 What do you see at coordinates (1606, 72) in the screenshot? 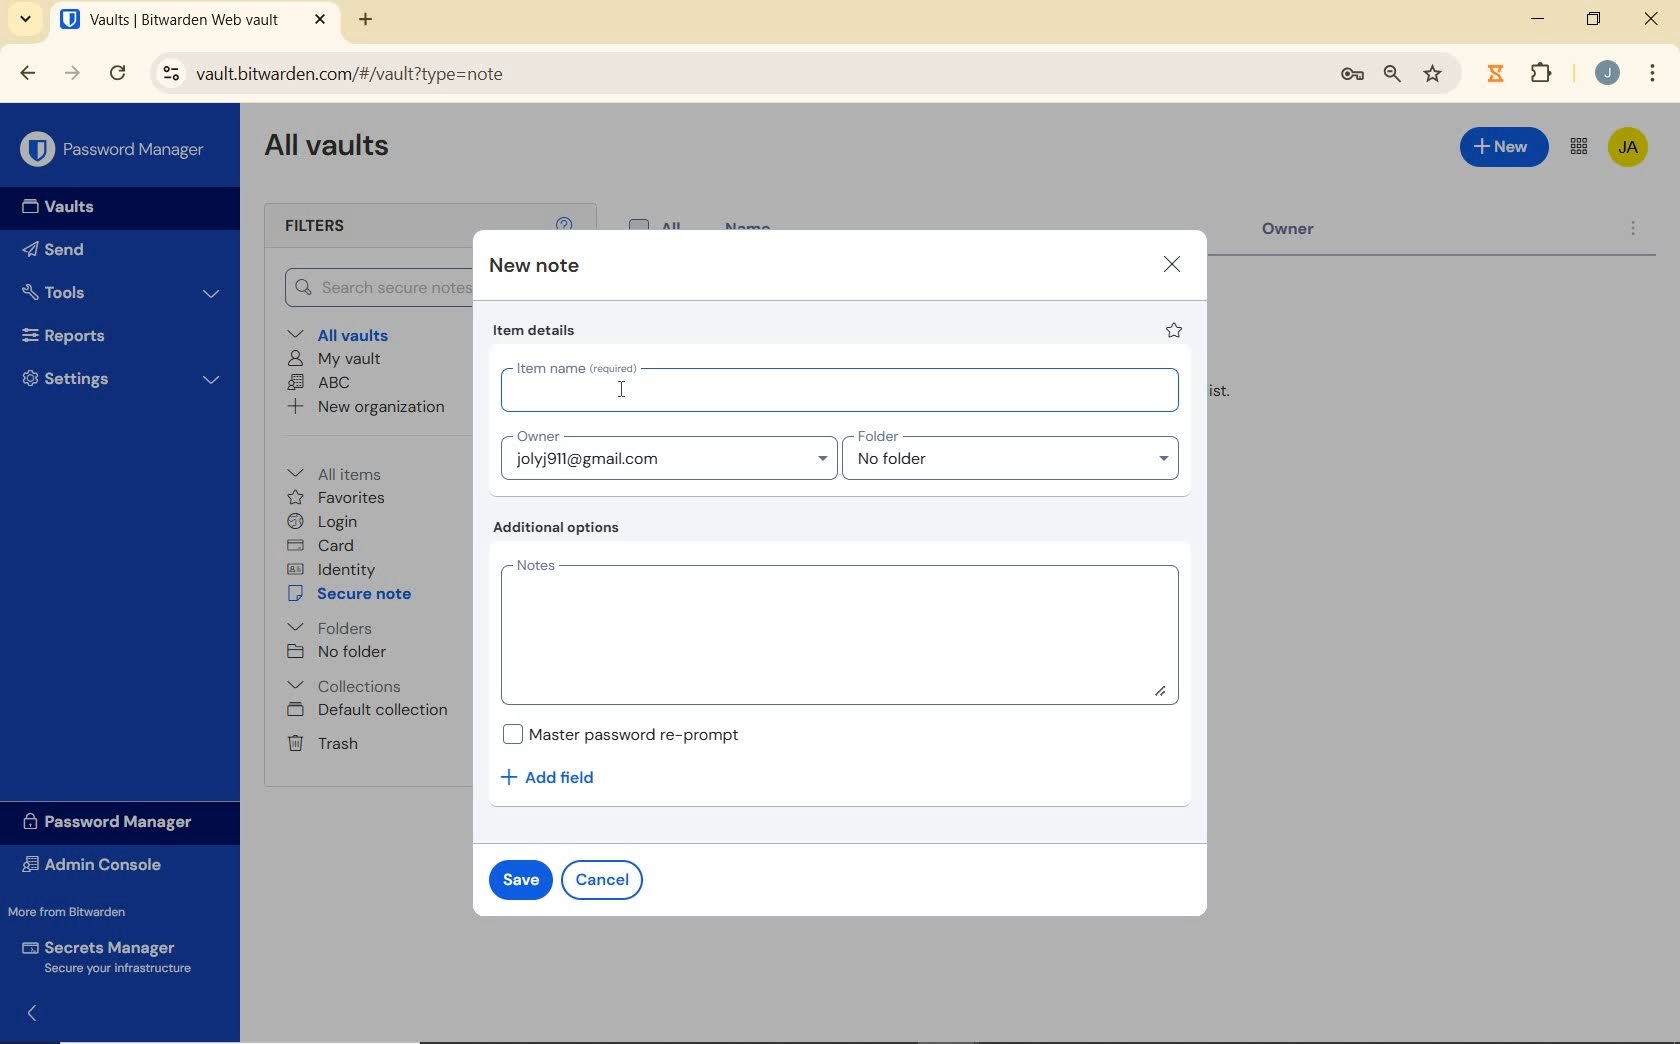
I see `Account` at bounding box center [1606, 72].